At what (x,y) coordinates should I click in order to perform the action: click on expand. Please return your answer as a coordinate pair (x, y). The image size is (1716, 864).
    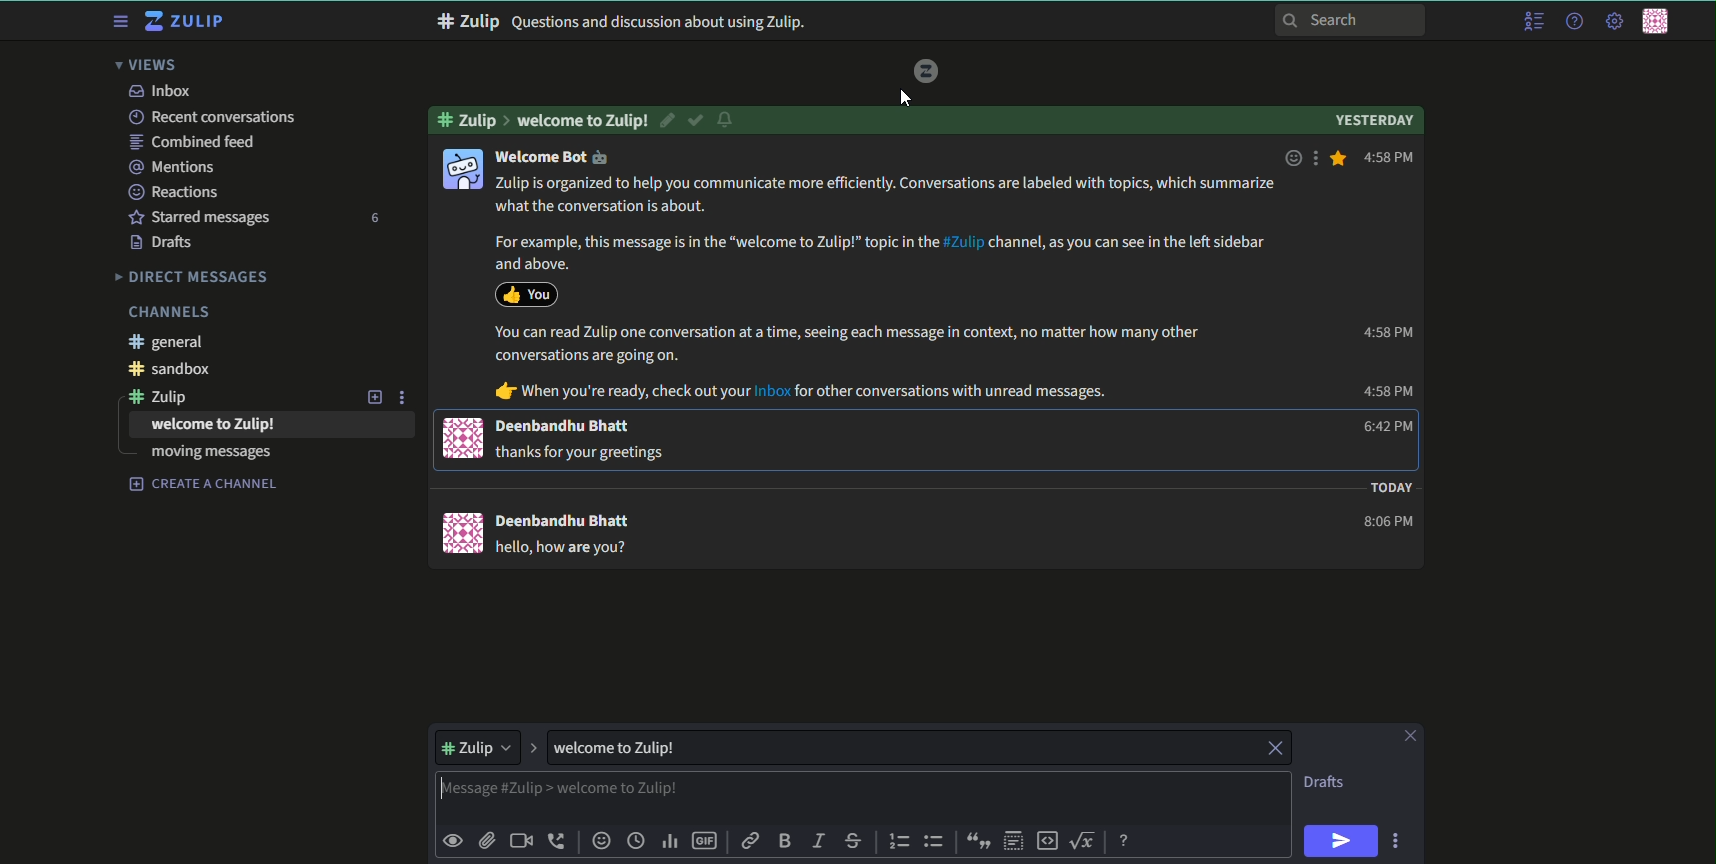
    Looking at the image, I should click on (534, 745).